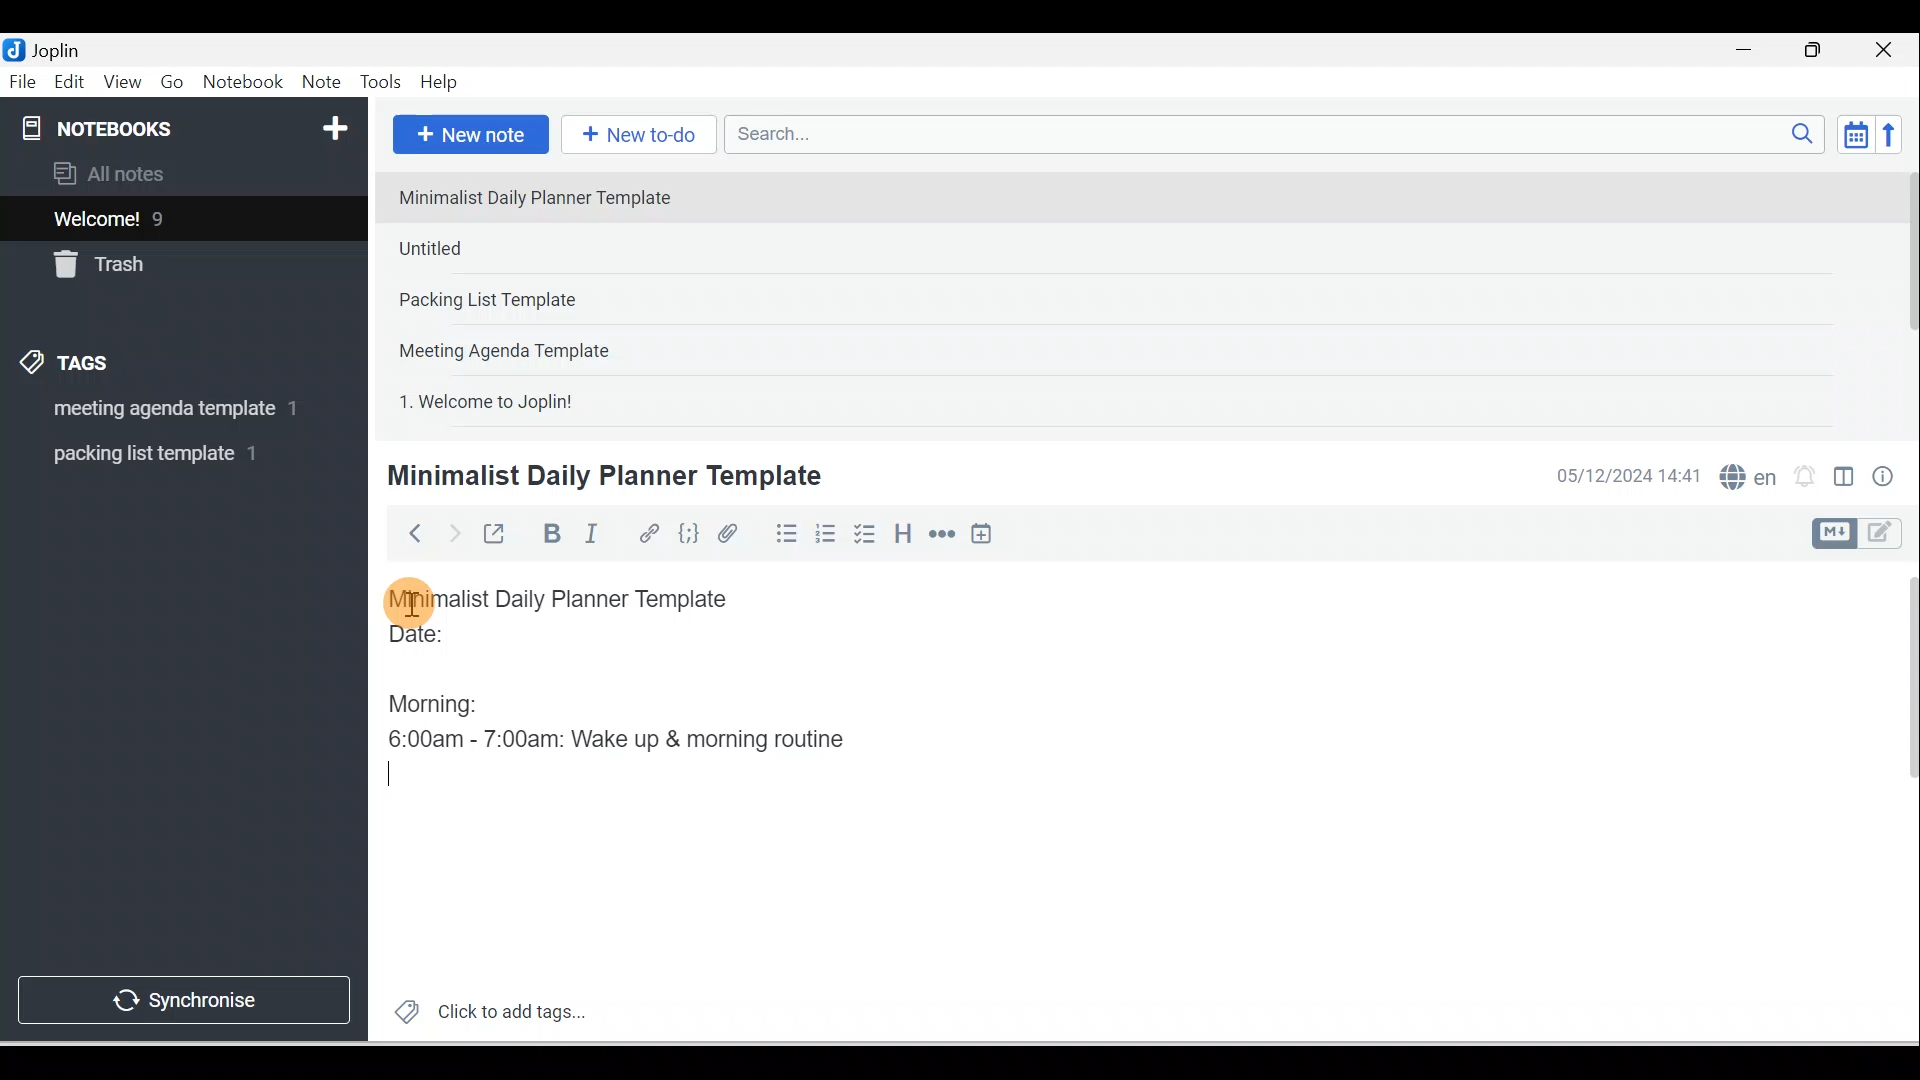 The image size is (1920, 1080). Describe the element at coordinates (497, 538) in the screenshot. I see `Toggle external editing` at that location.